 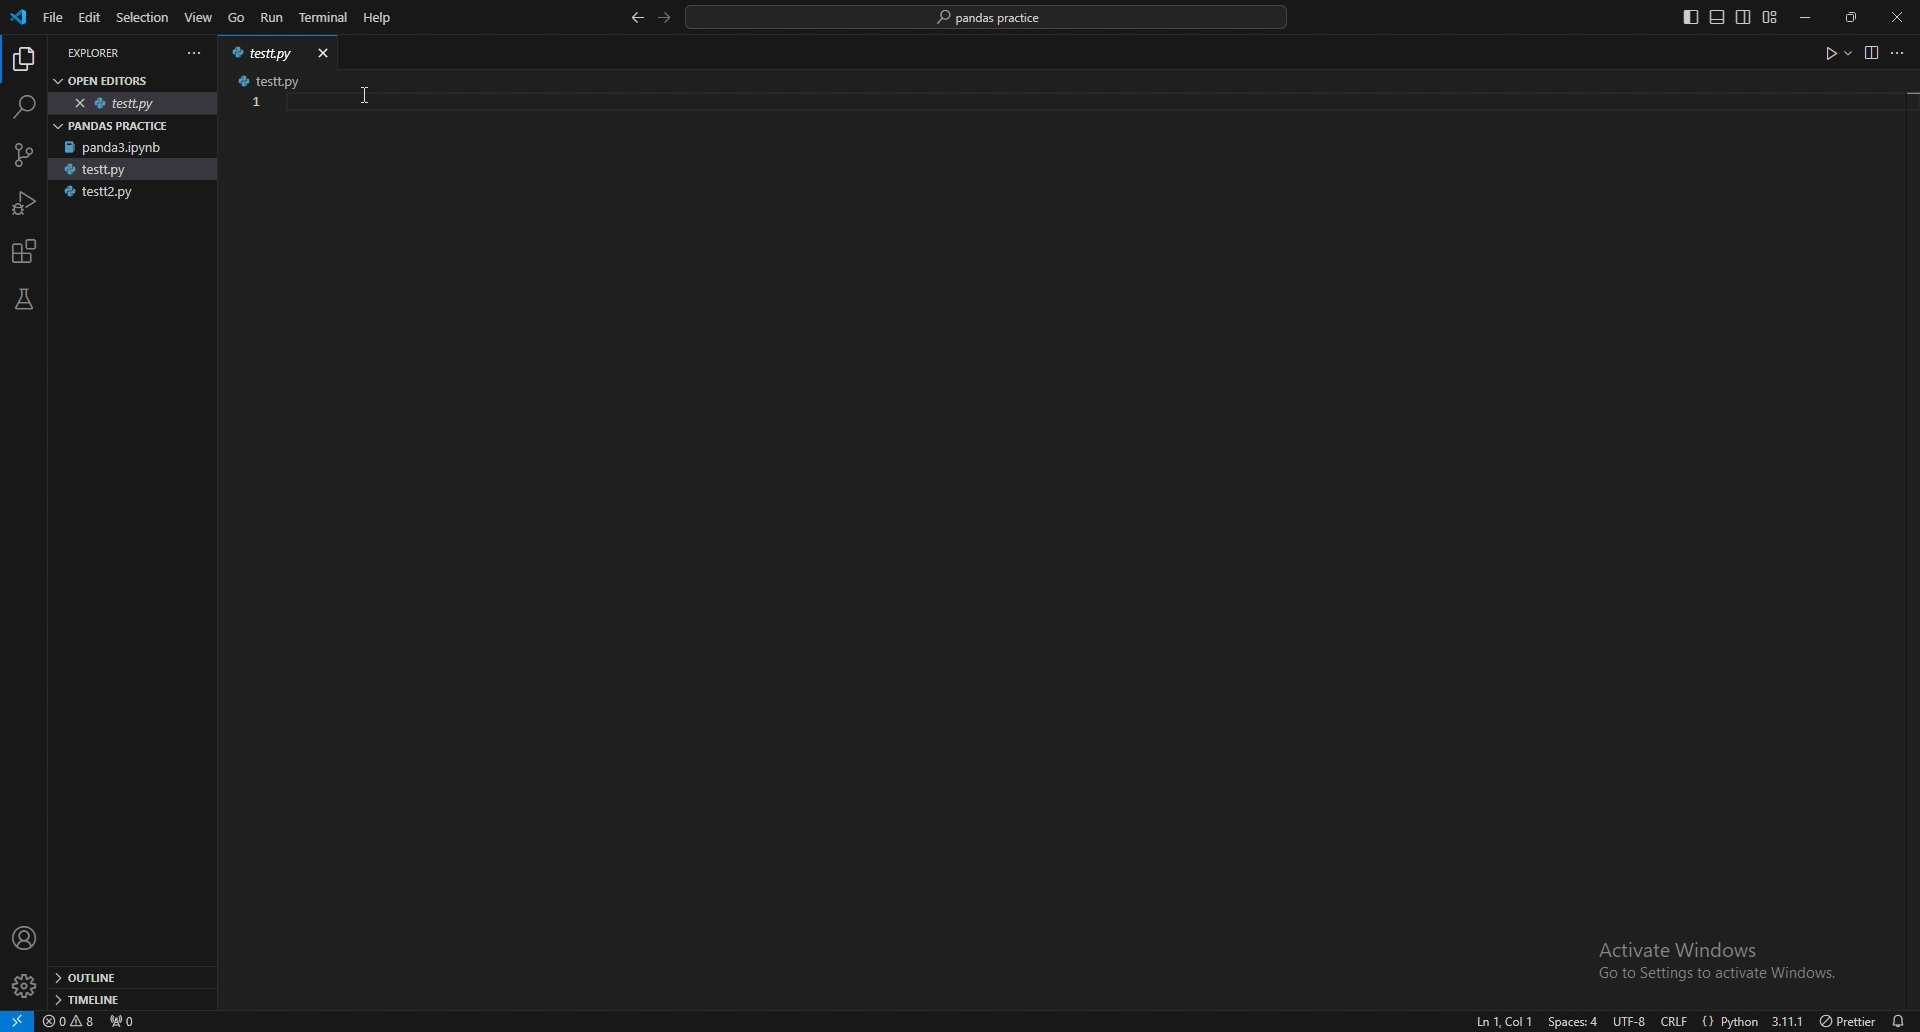 What do you see at coordinates (1769, 18) in the screenshot?
I see `customize layout` at bounding box center [1769, 18].